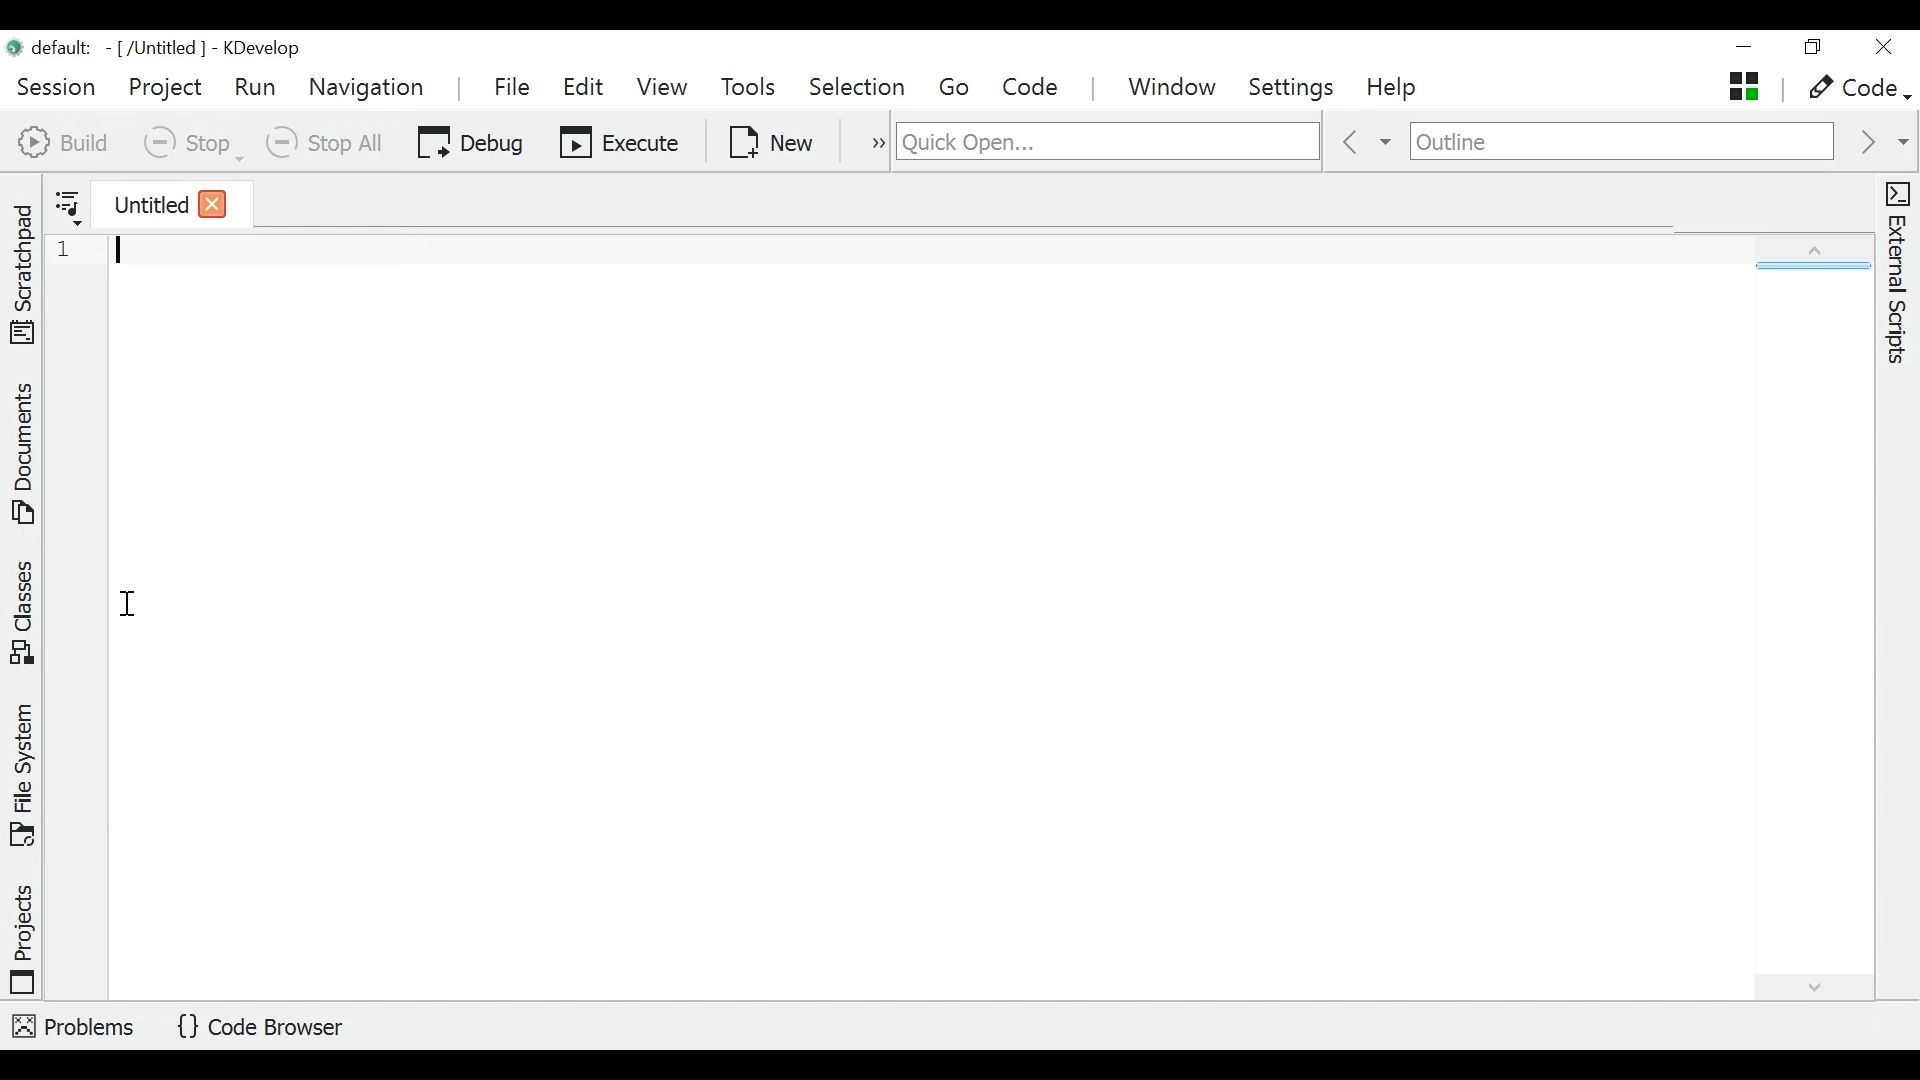 The height and width of the screenshot is (1080, 1920). Describe the element at coordinates (959, 87) in the screenshot. I see `Go` at that location.